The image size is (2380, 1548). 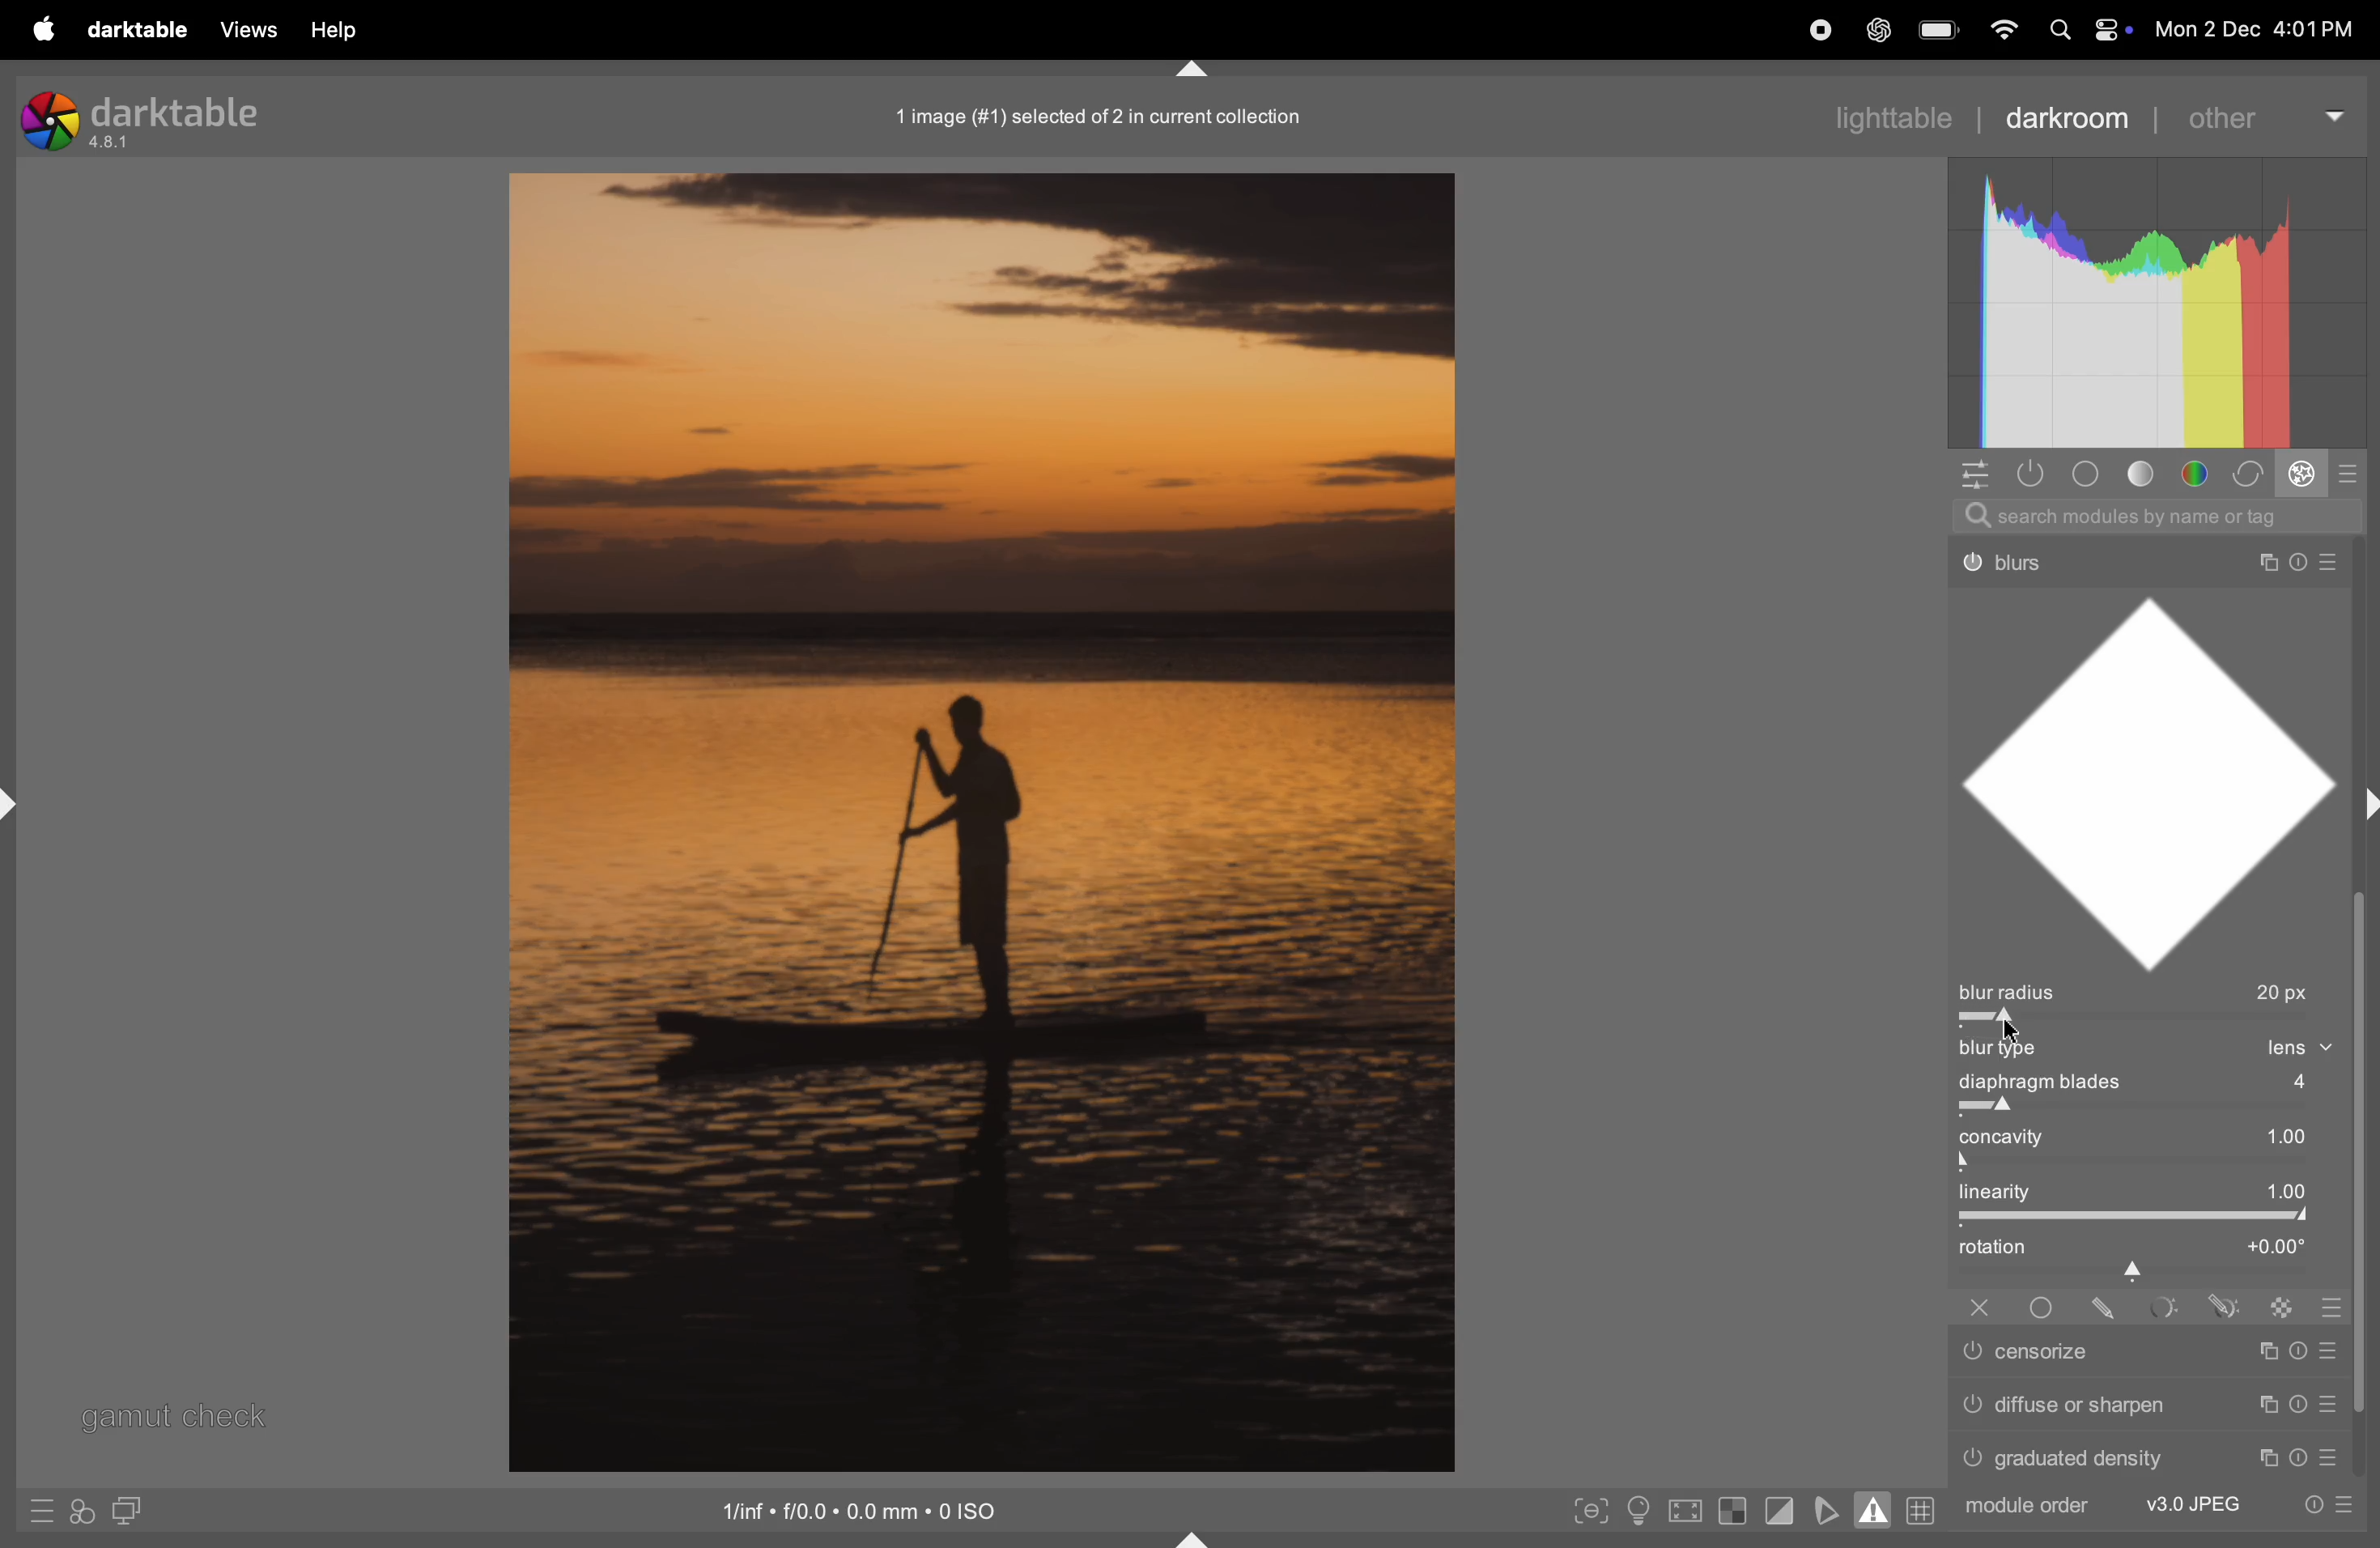 I want to click on darktable version, so click(x=139, y=118).